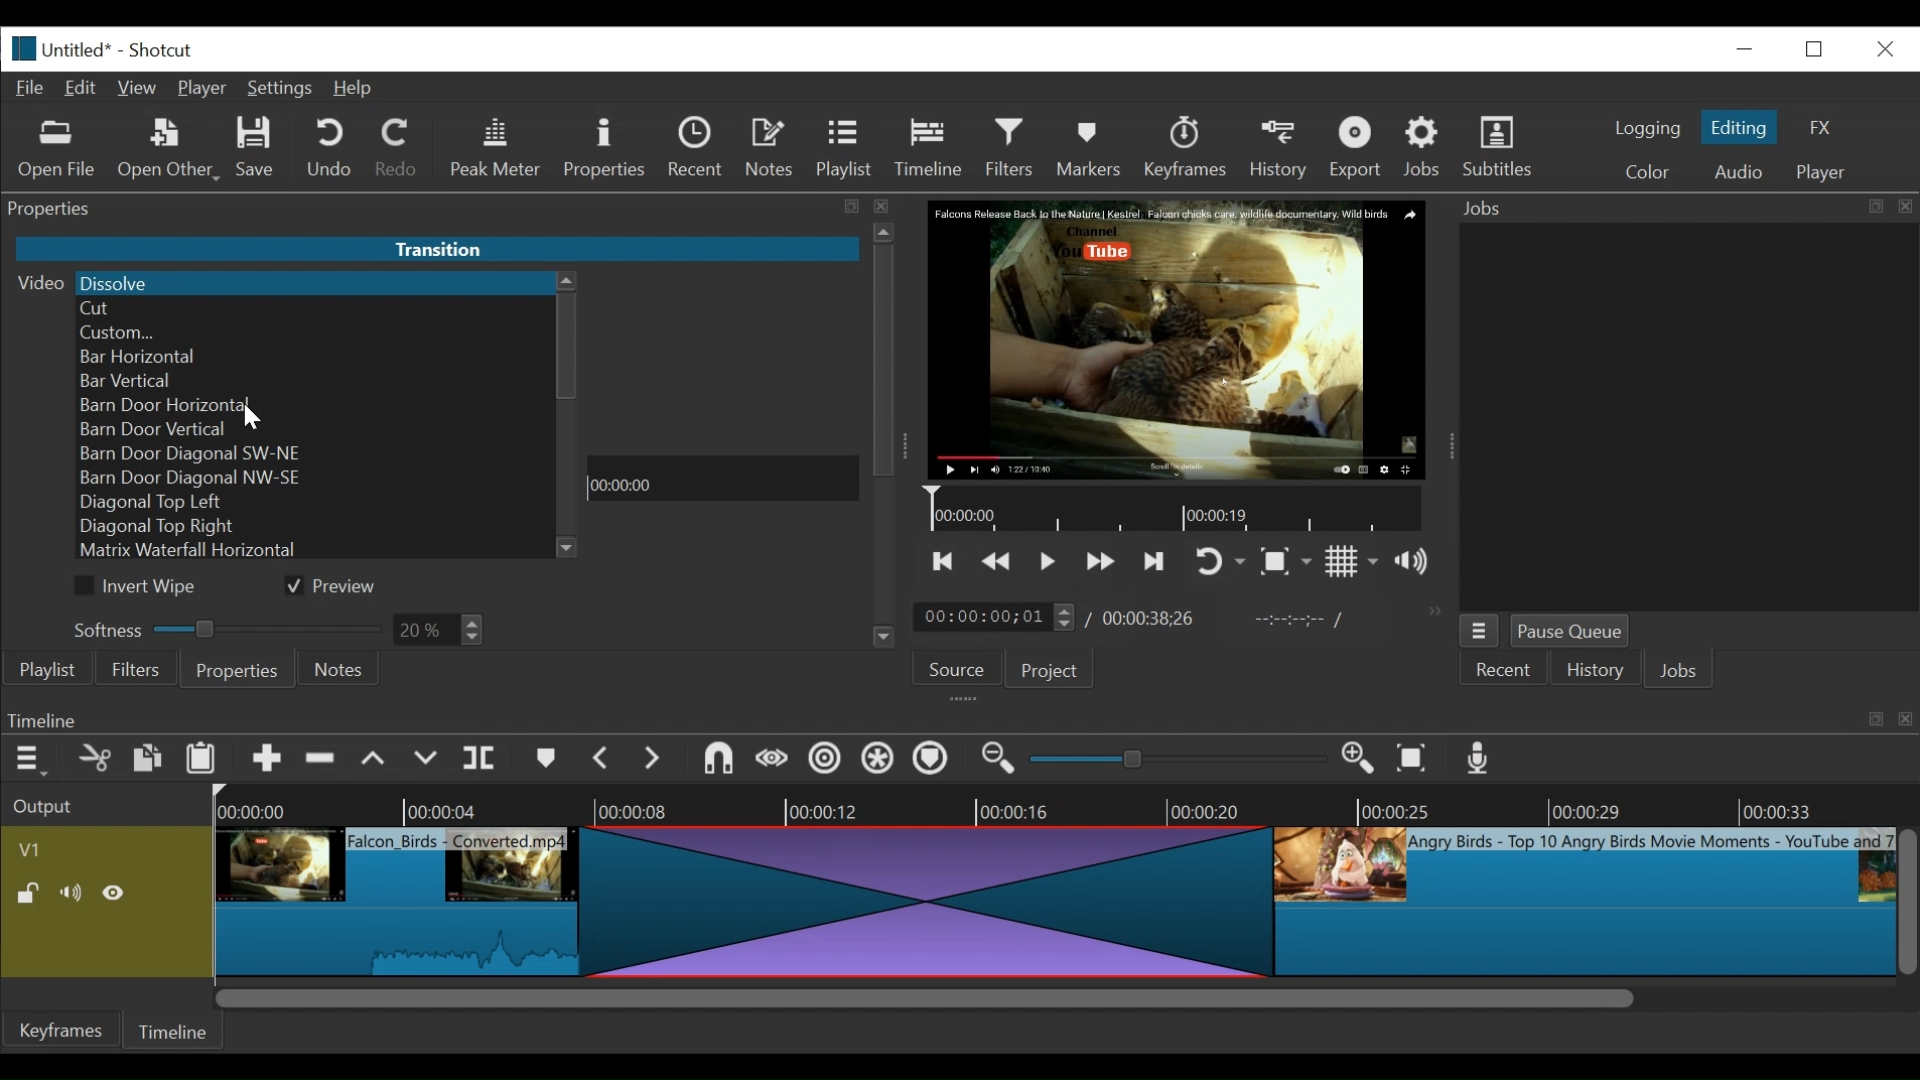 The width and height of the screenshot is (1920, 1080). What do you see at coordinates (332, 149) in the screenshot?
I see `Undo` at bounding box center [332, 149].